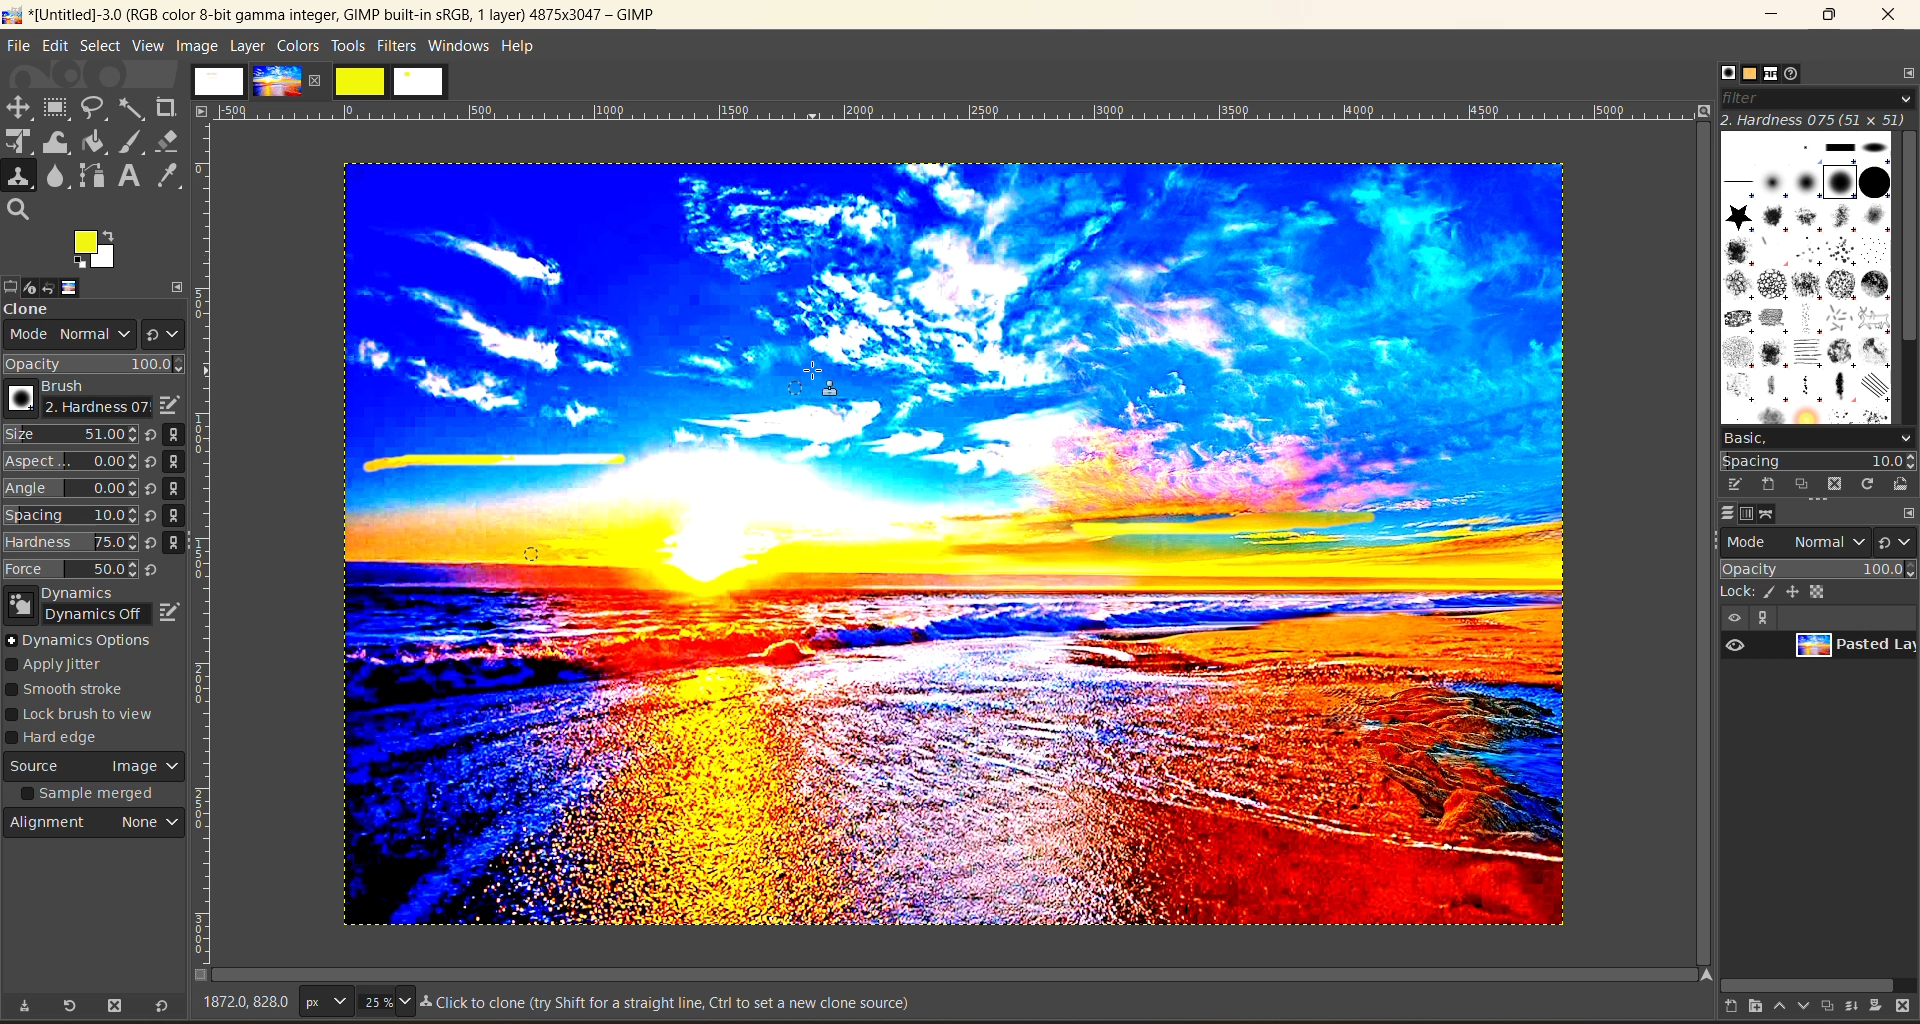 This screenshot has height=1024, width=1920. What do you see at coordinates (1721, 72) in the screenshot?
I see `brushes` at bounding box center [1721, 72].